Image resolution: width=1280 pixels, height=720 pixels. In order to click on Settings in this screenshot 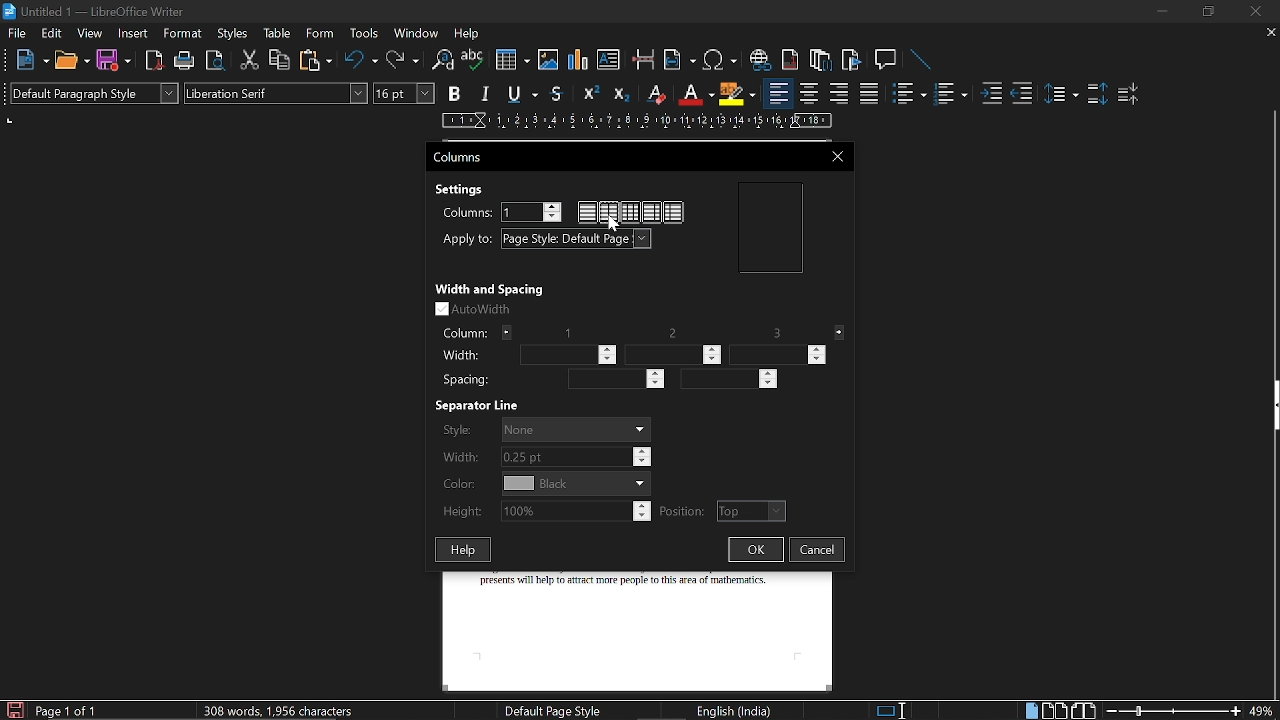, I will do `click(464, 190)`.